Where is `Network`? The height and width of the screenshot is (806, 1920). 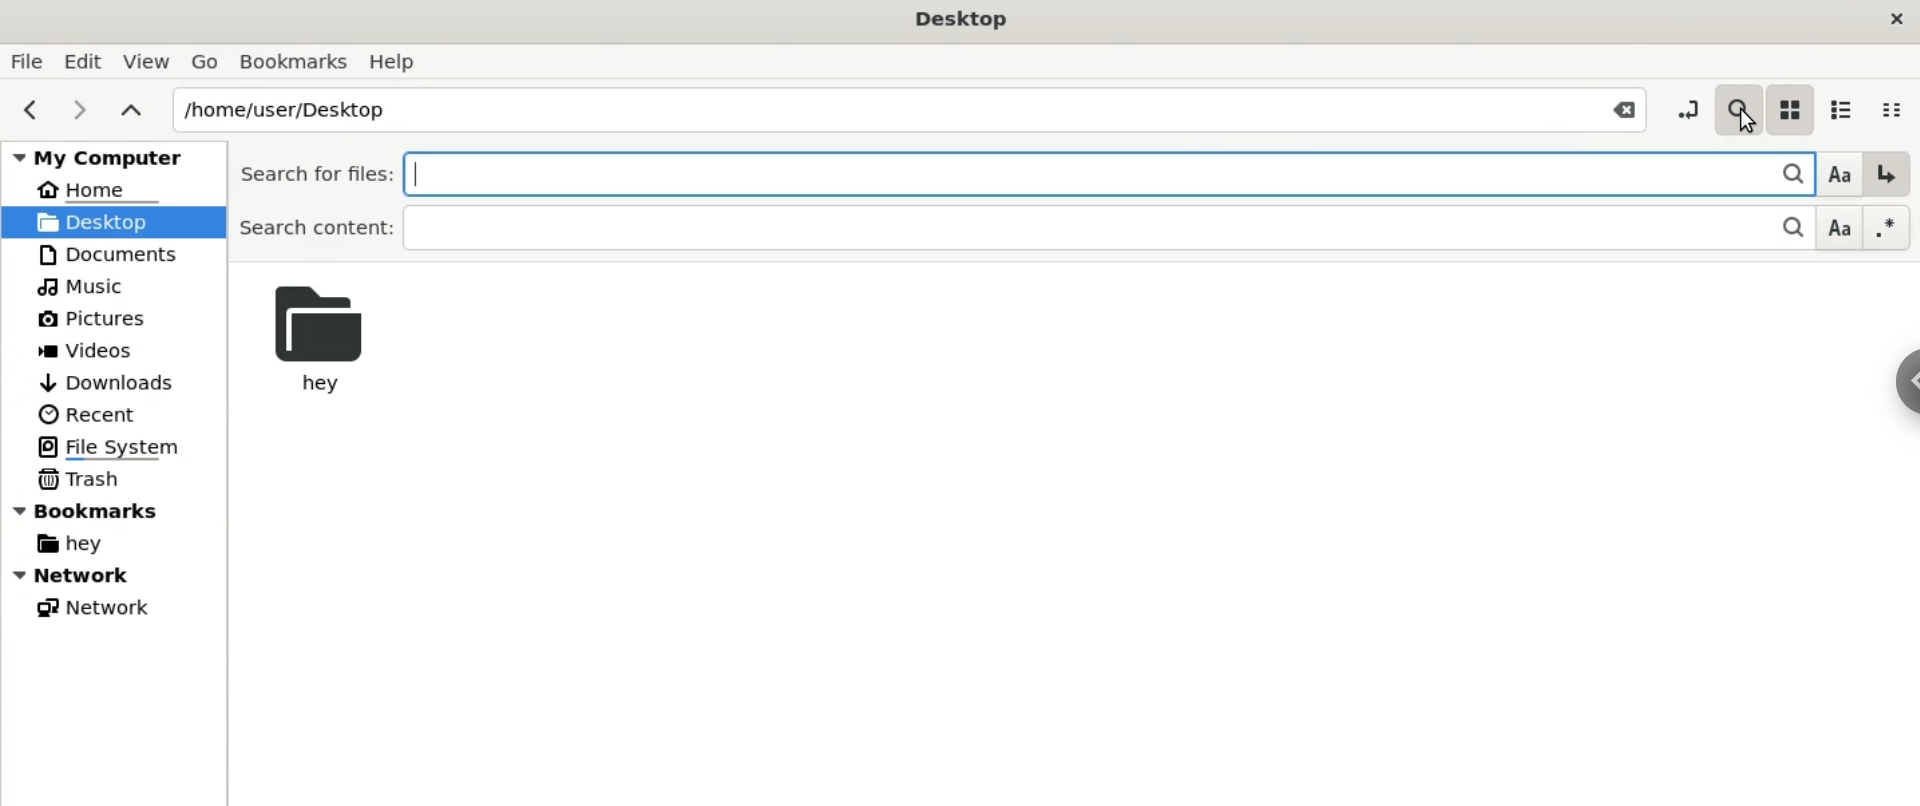
Network is located at coordinates (90, 605).